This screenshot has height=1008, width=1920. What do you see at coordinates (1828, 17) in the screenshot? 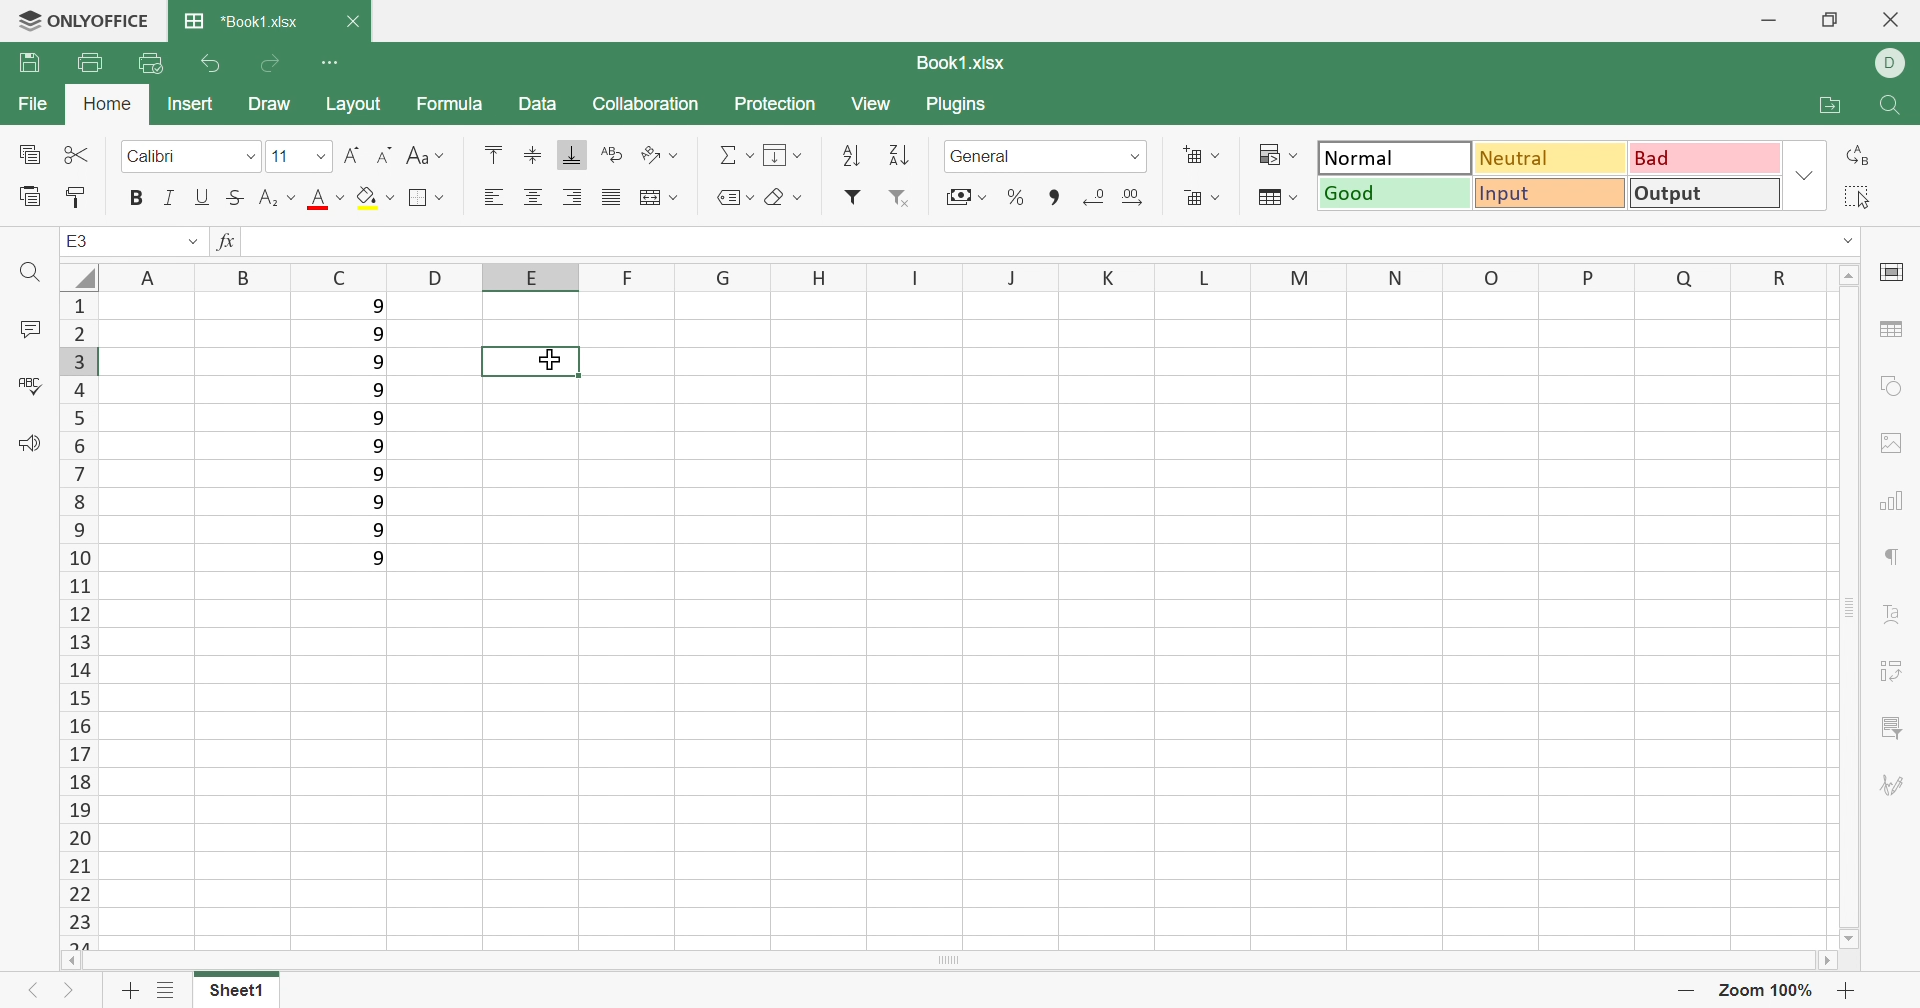
I see `Restore Down` at bounding box center [1828, 17].